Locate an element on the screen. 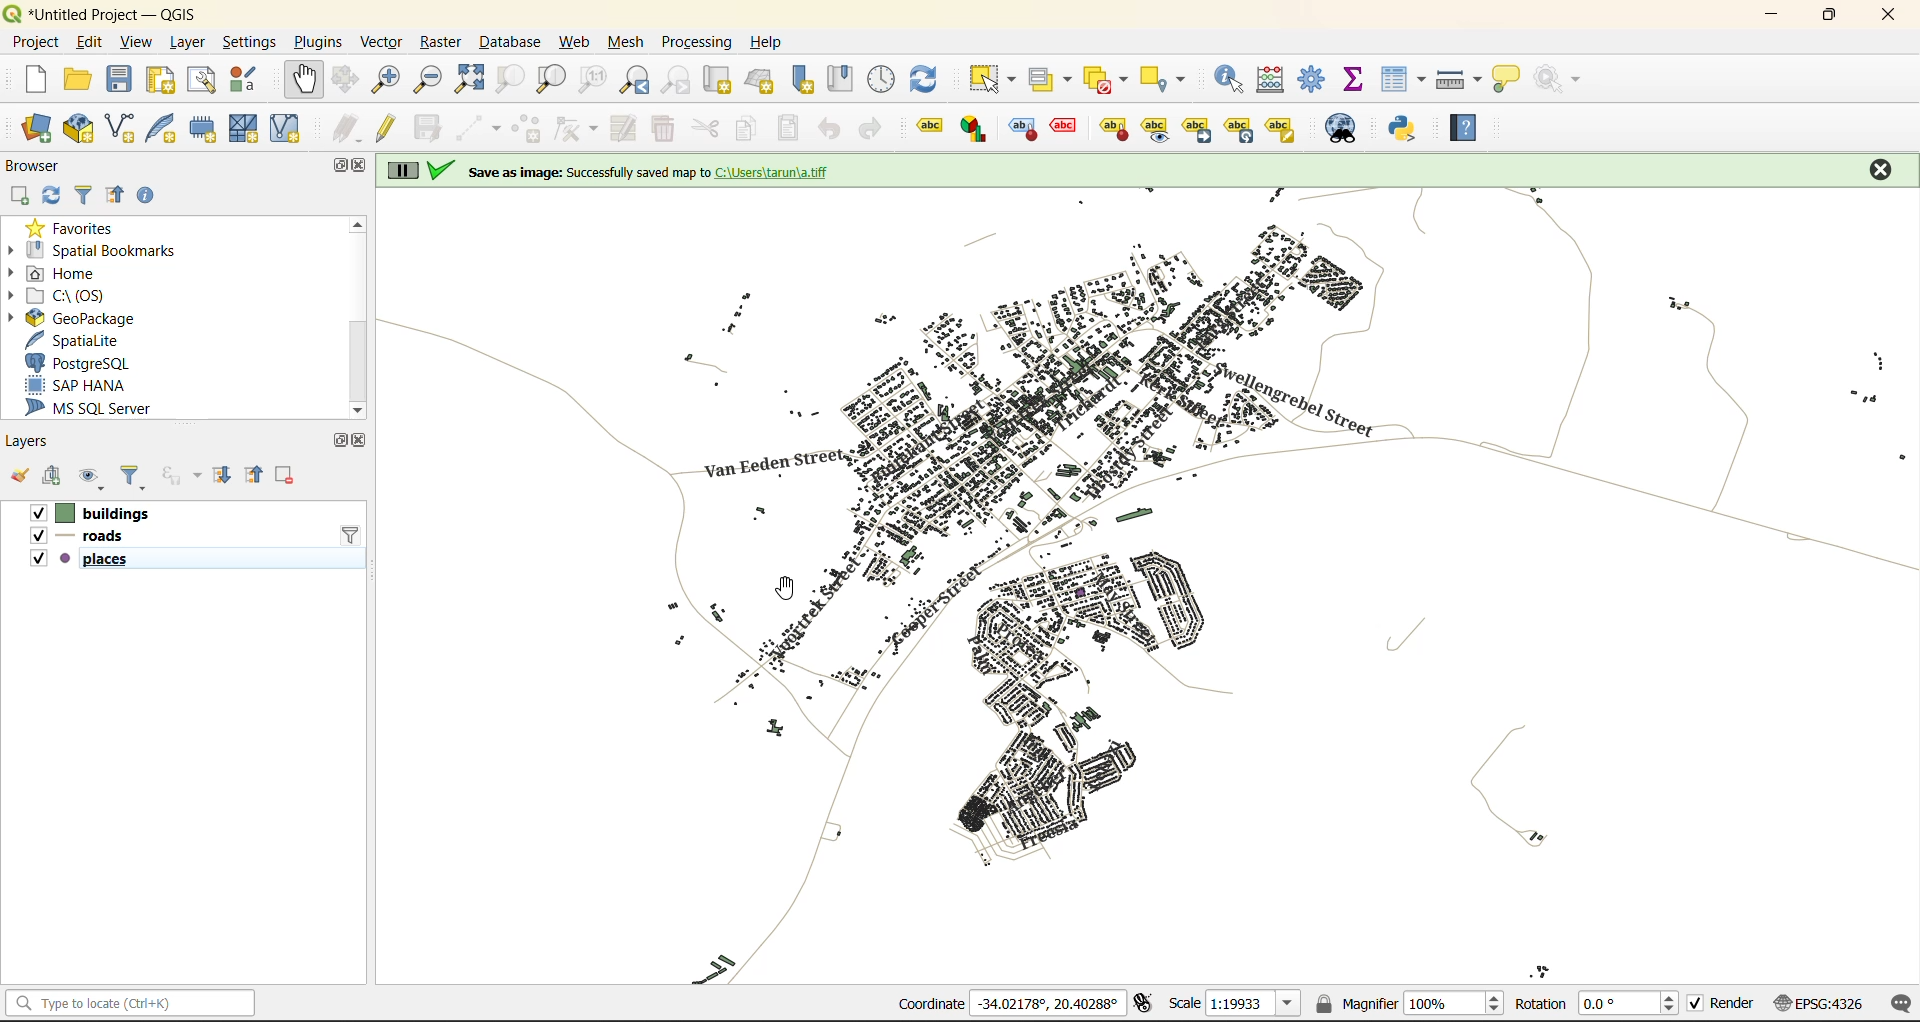 This screenshot has height=1022, width=1920. remove is located at coordinates (287, 475).